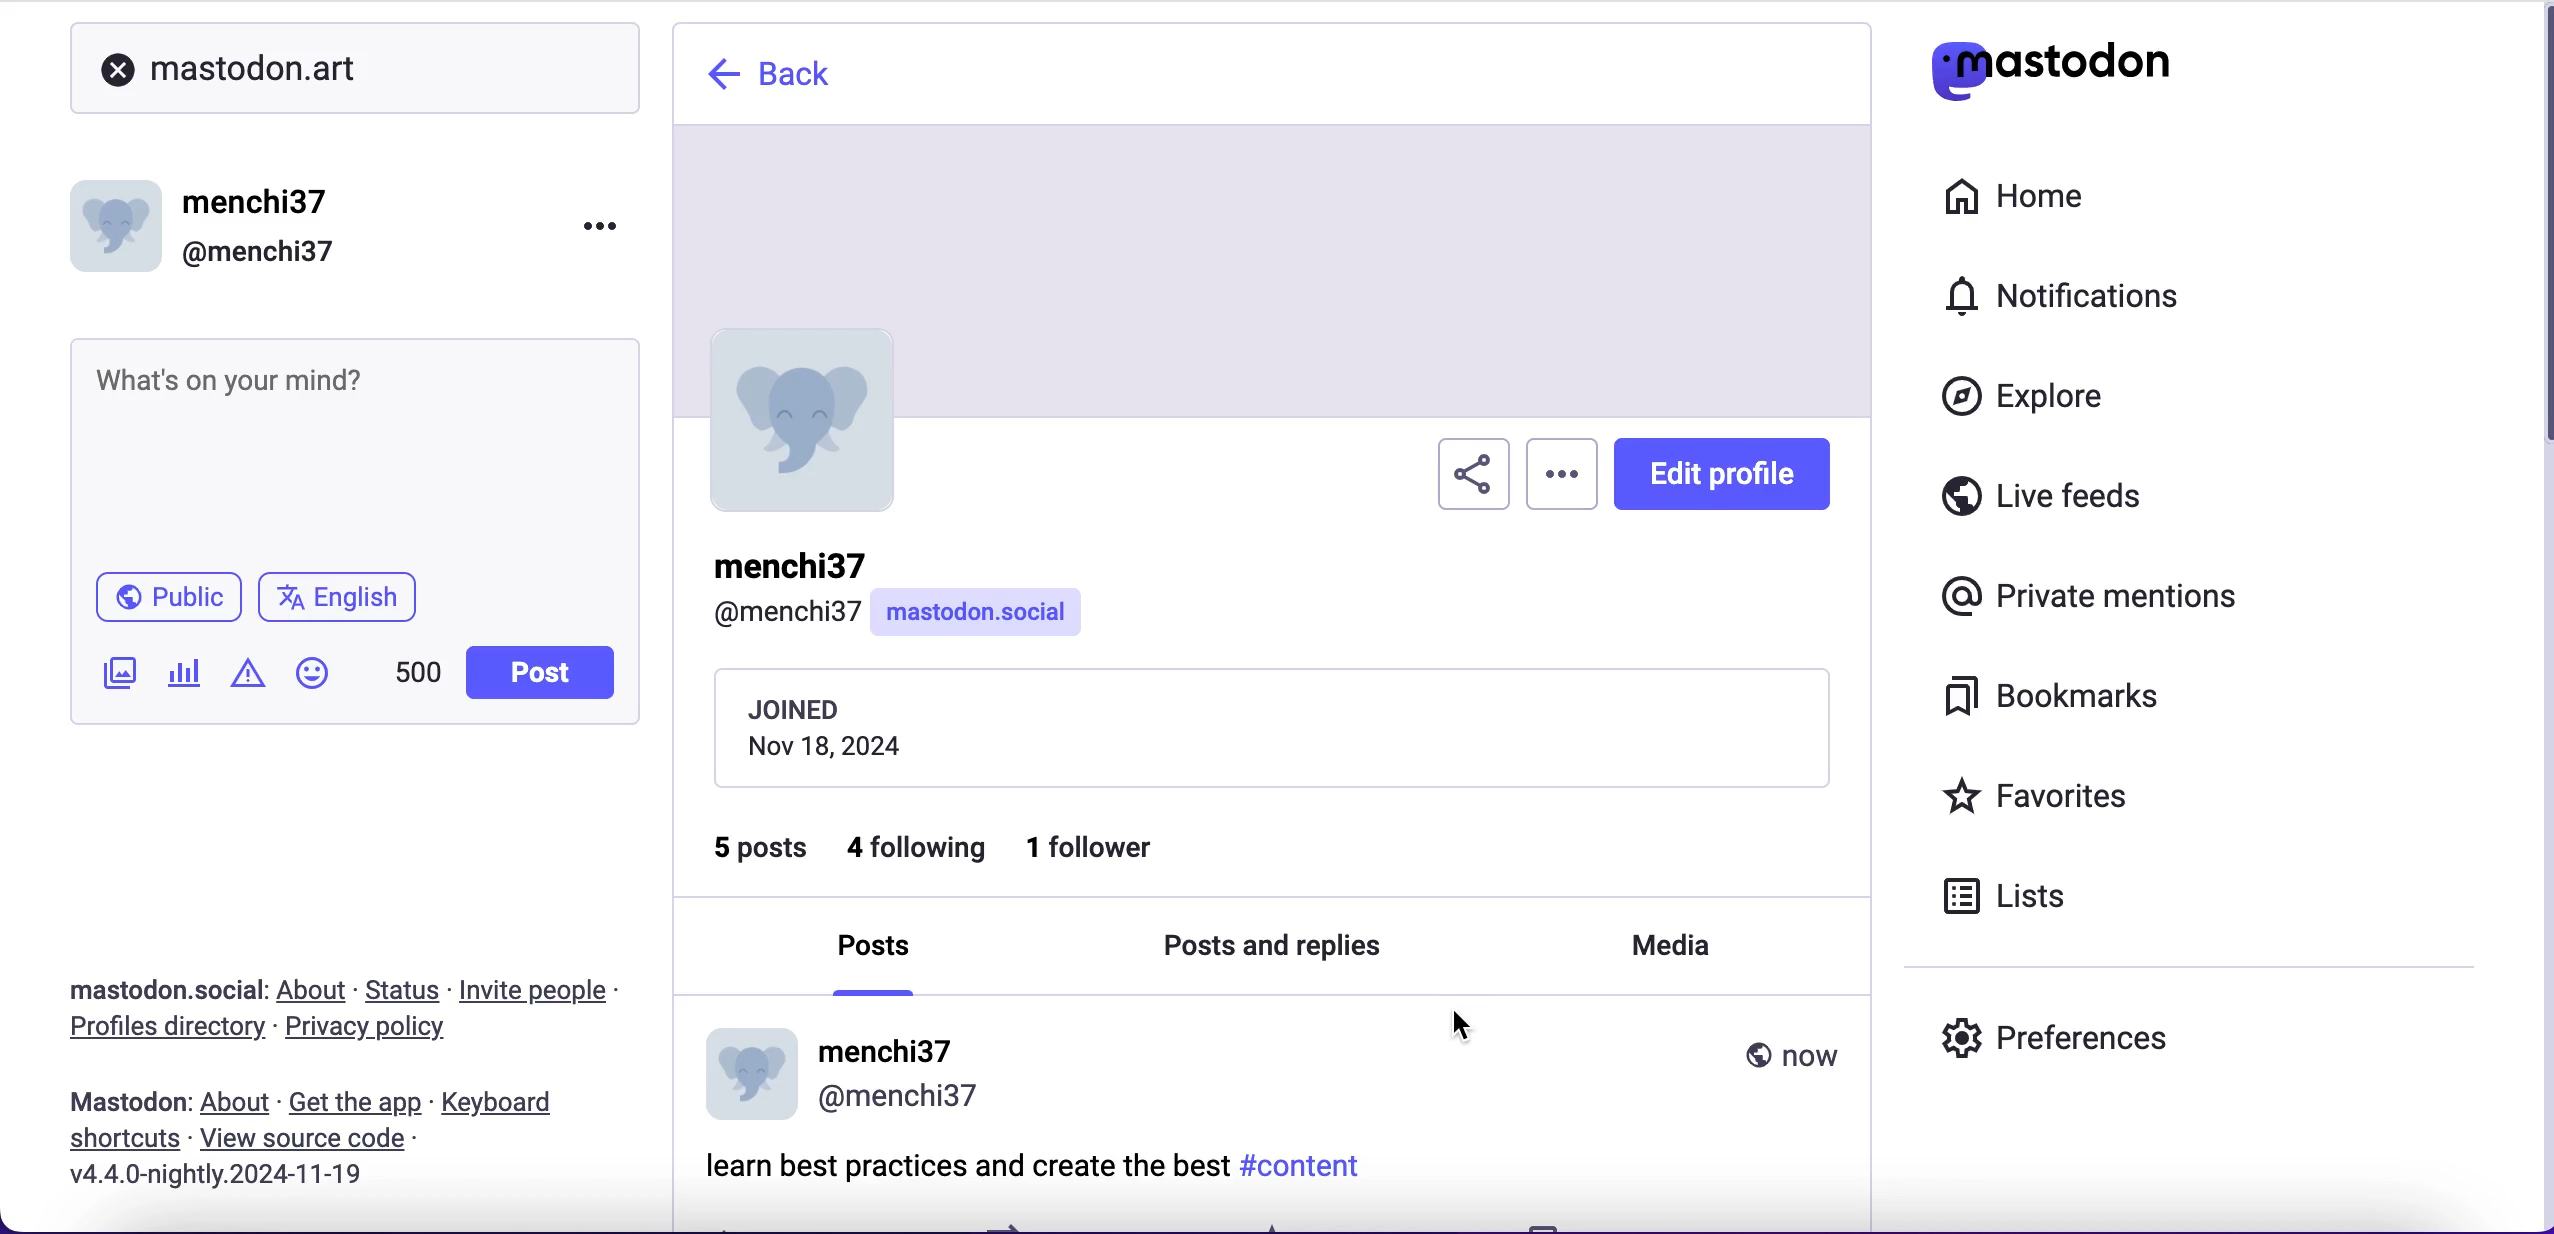 The width and height of the screenshot is (2554, 1234). What do you see at coordinates (1659, 945) in the screenshot?
I see `media` at bounding box center [1659, 945].